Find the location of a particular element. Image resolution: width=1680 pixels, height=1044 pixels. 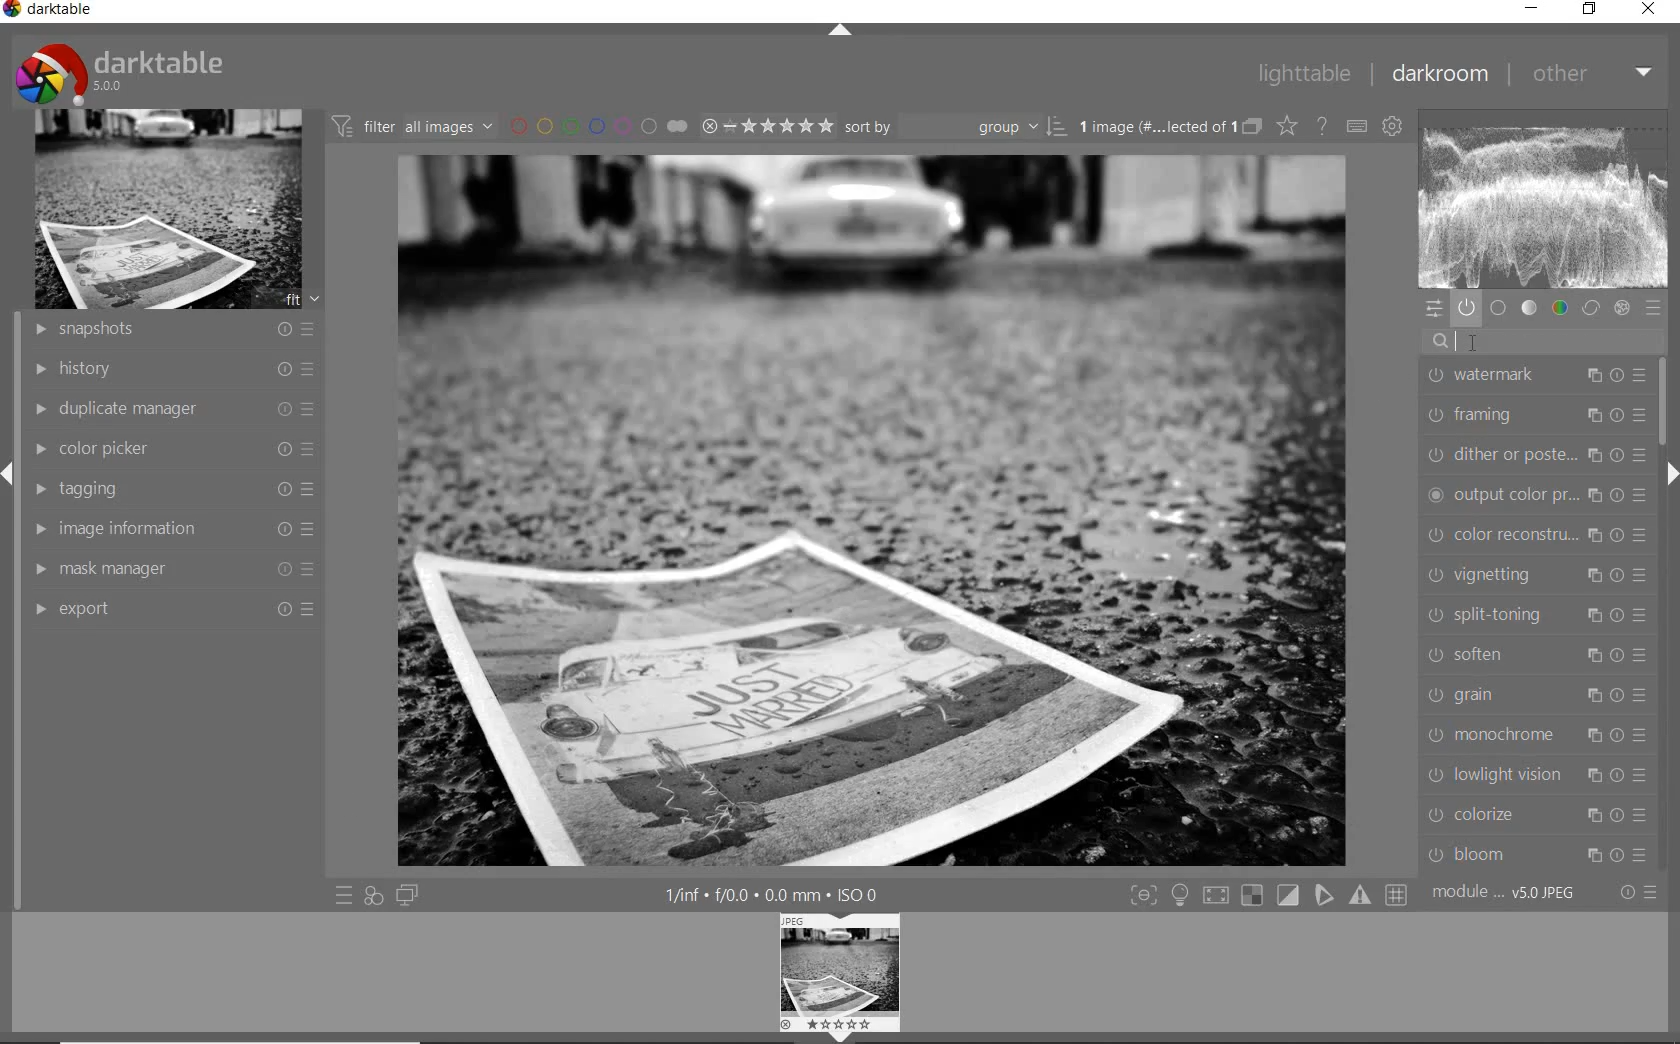

selected image is located at coordinates (872, 510).